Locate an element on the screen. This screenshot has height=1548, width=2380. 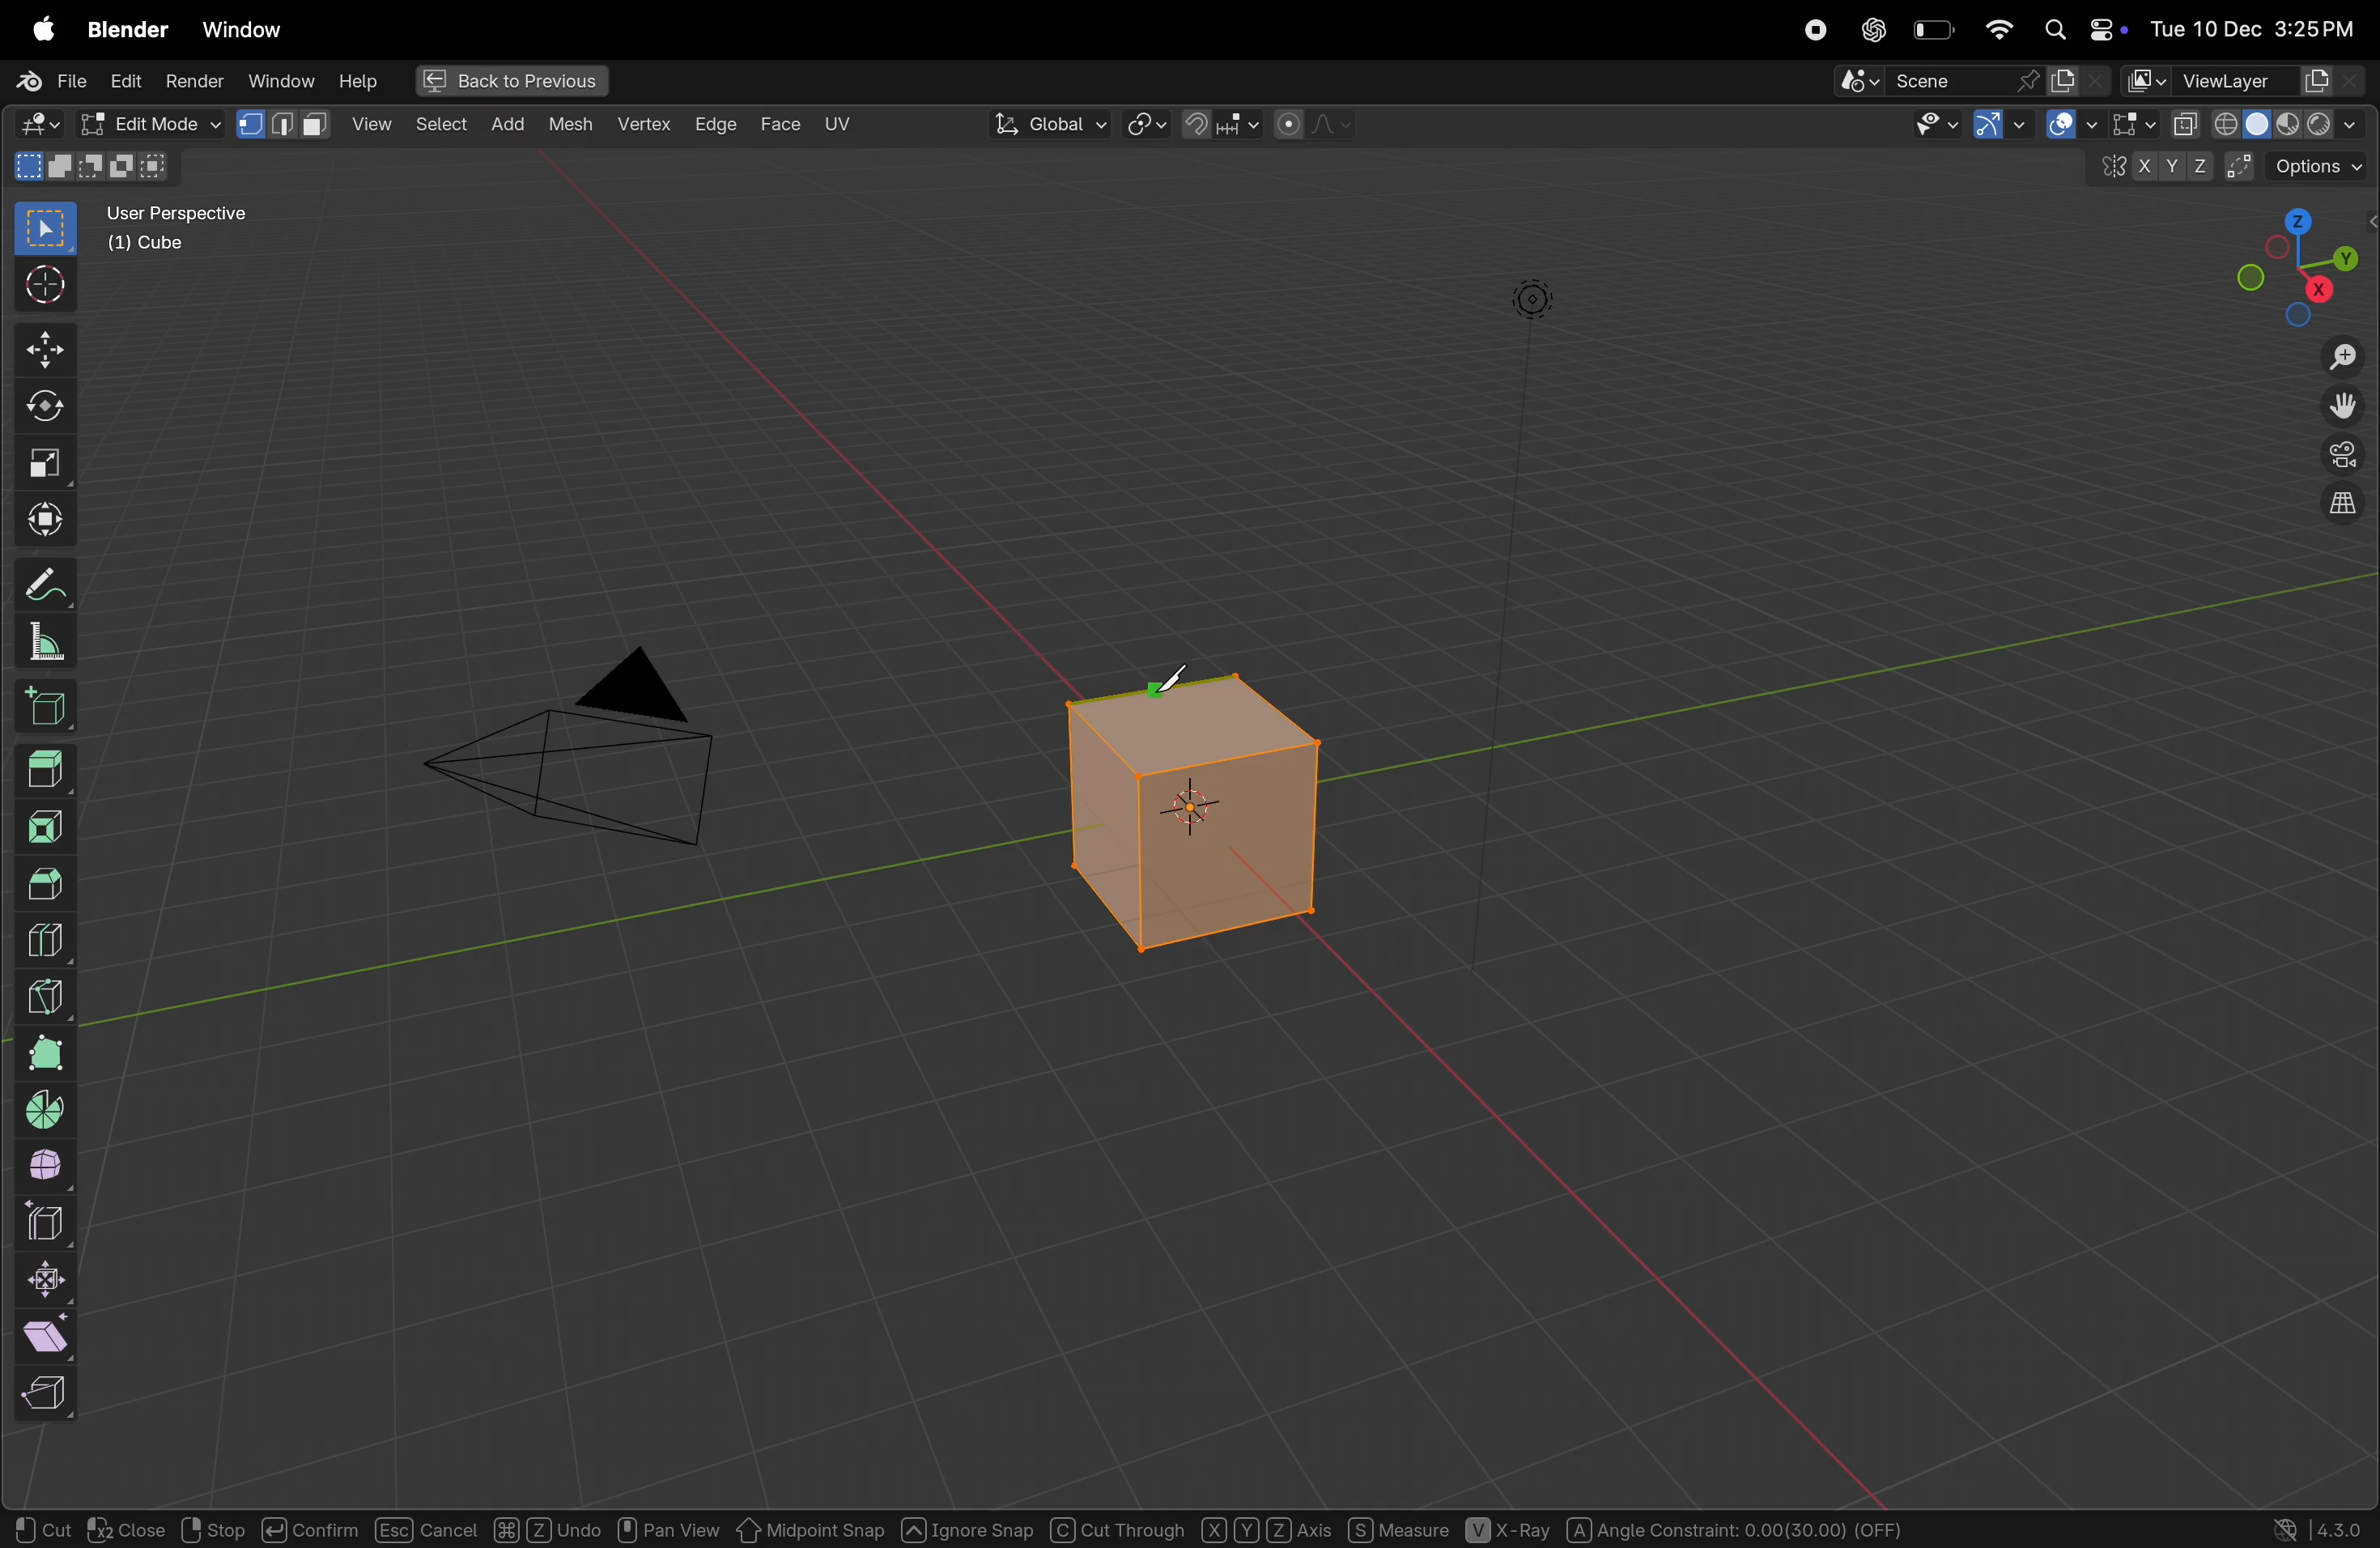
Object is located at coordinates (511, 122).